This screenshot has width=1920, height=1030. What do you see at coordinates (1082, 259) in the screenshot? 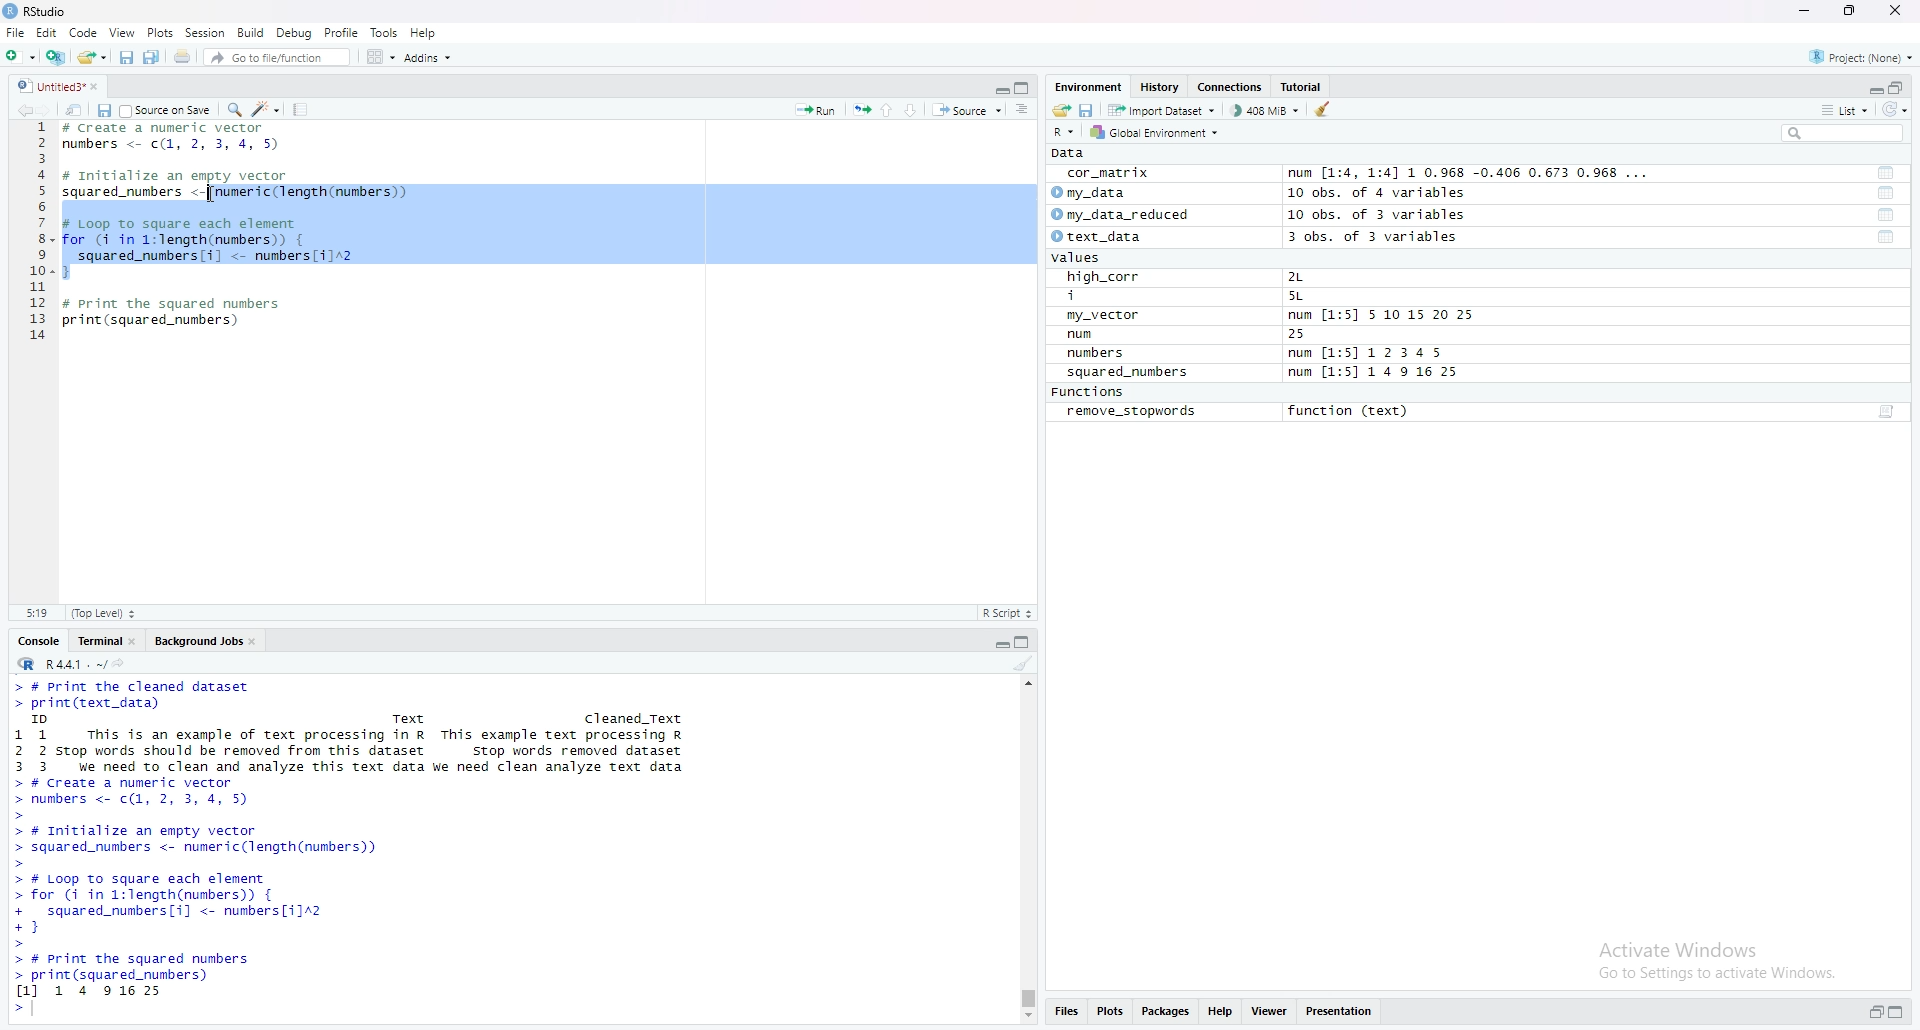
I see `values` at bounding box center [1082, 259].